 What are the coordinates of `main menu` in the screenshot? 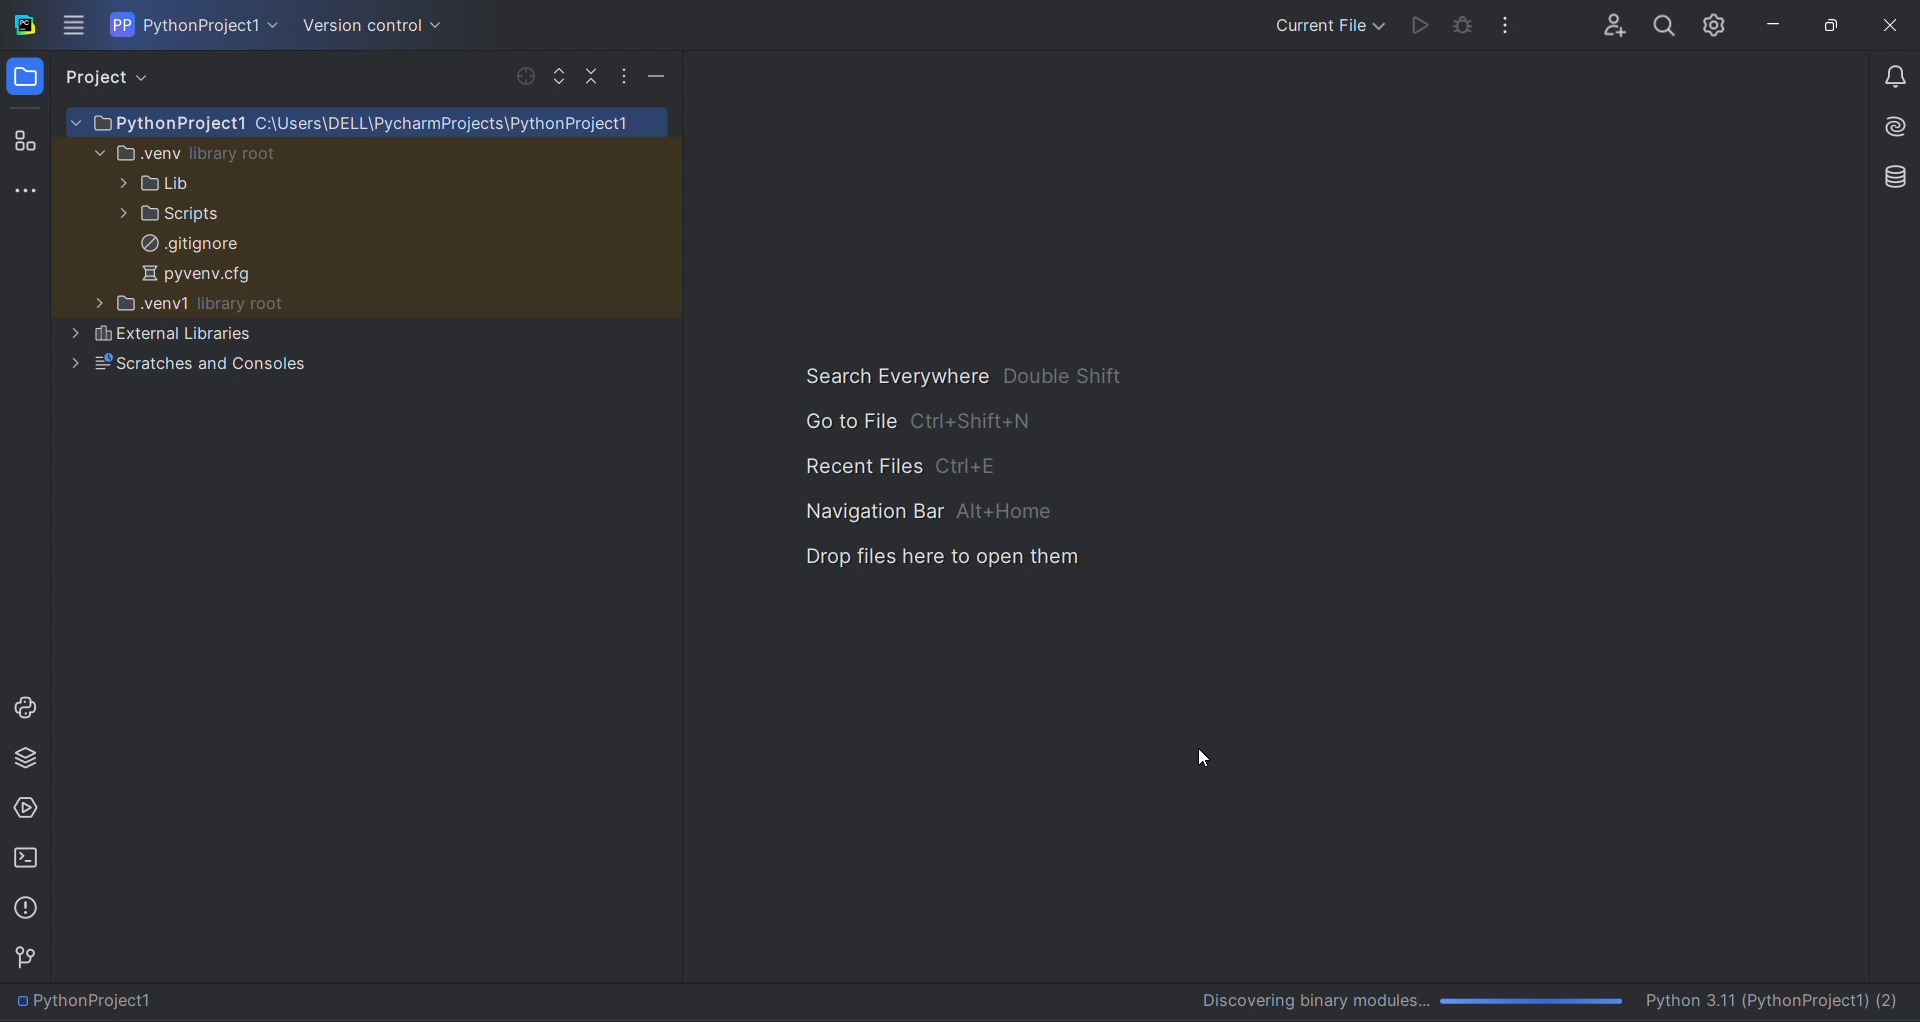 It's located at (76, 25).